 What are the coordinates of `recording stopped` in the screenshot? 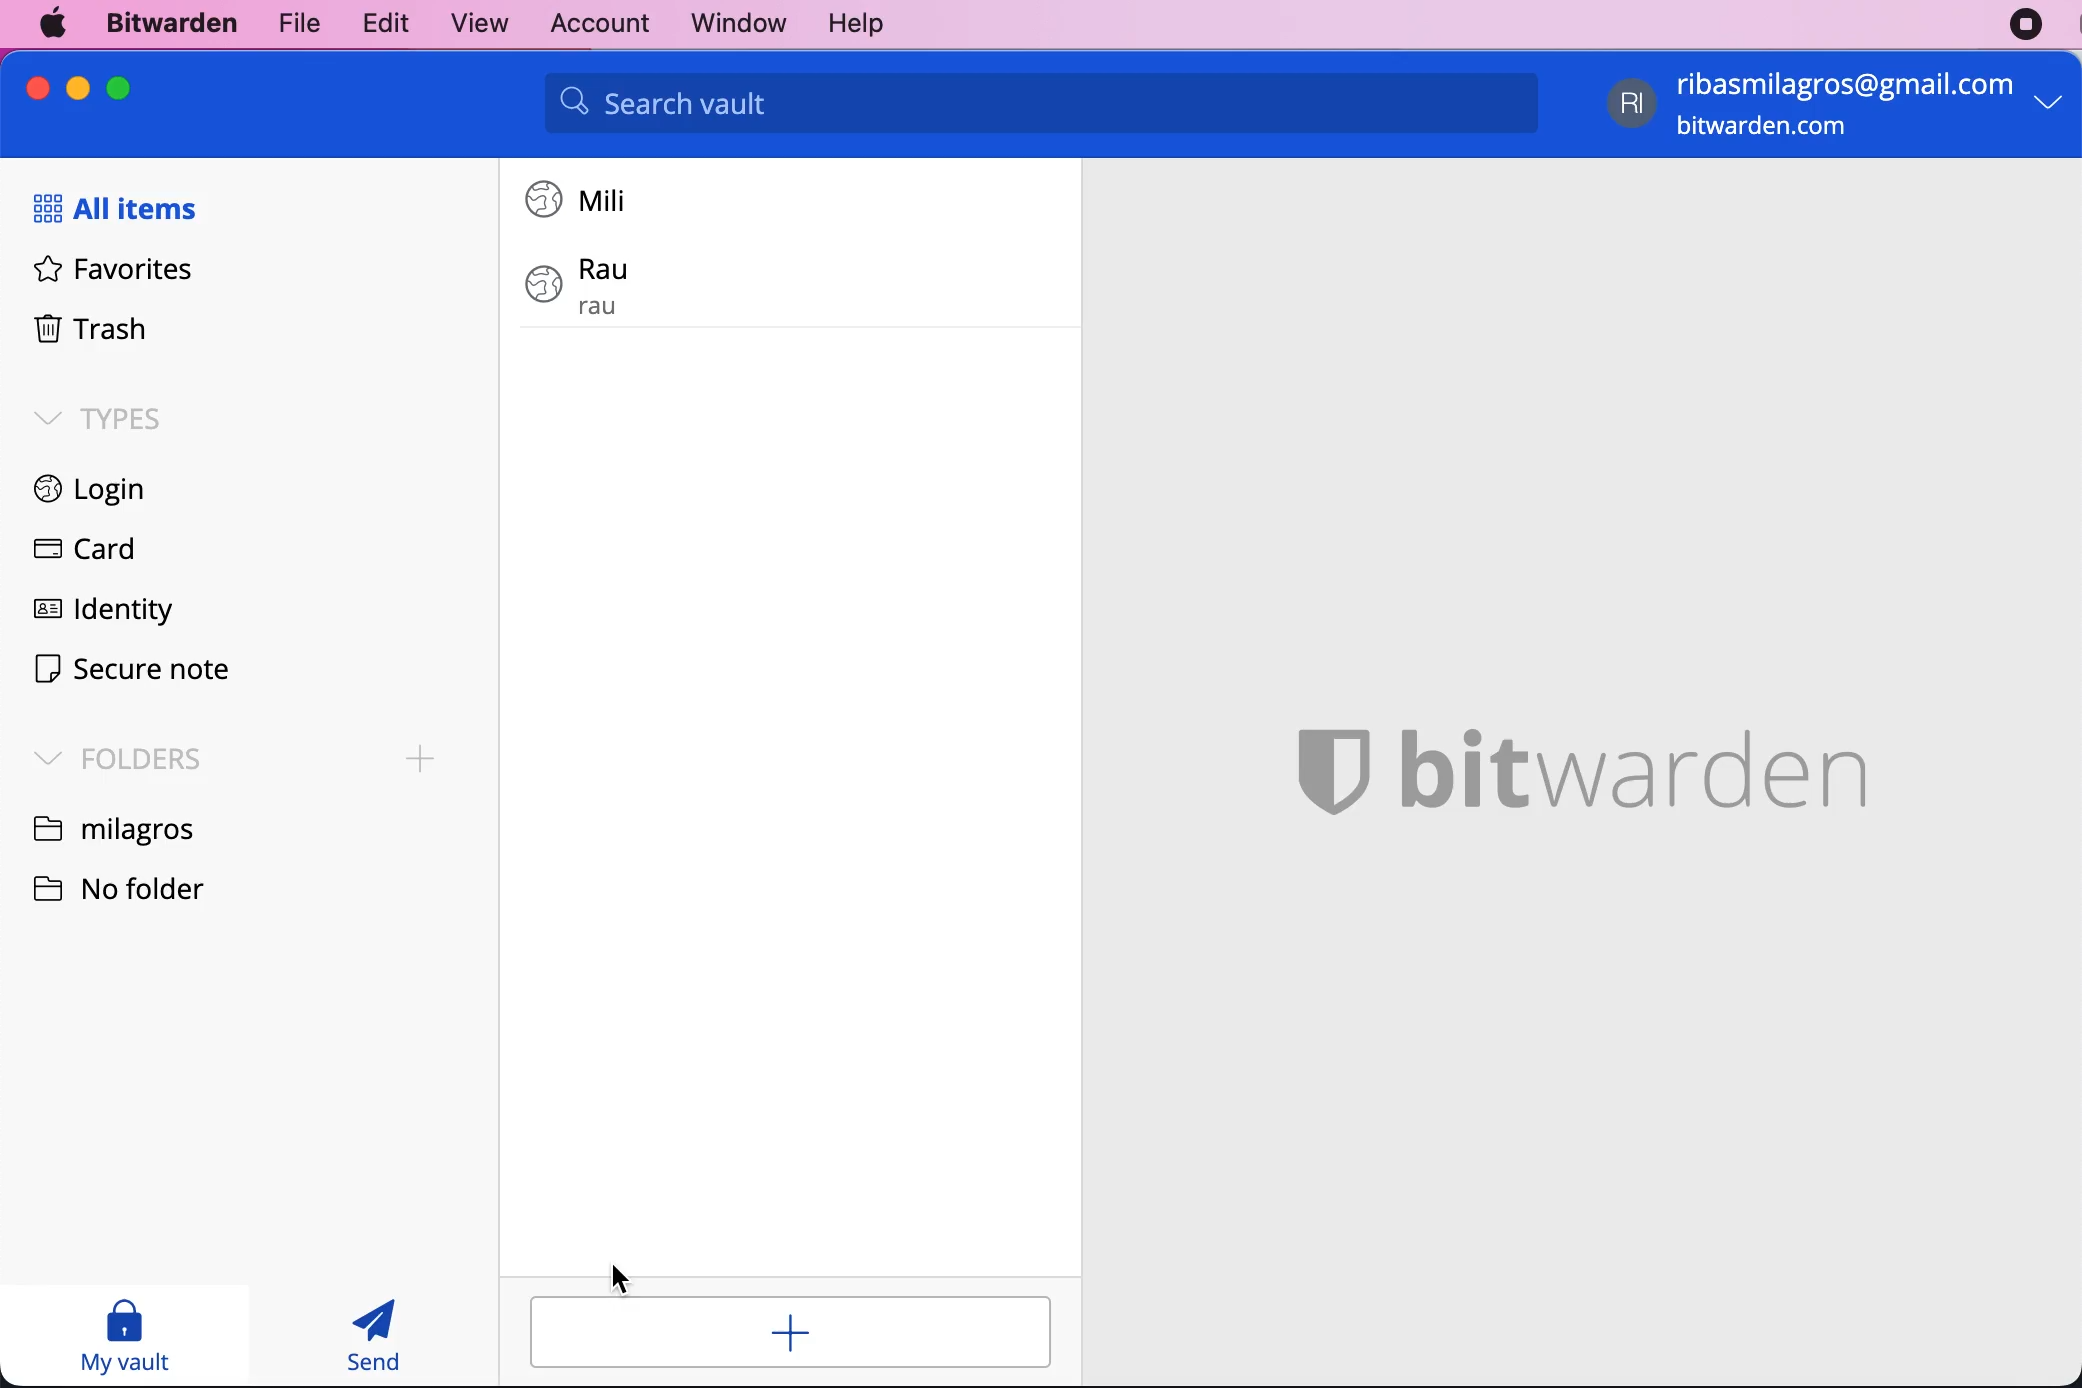 It's located at (2026, 25).